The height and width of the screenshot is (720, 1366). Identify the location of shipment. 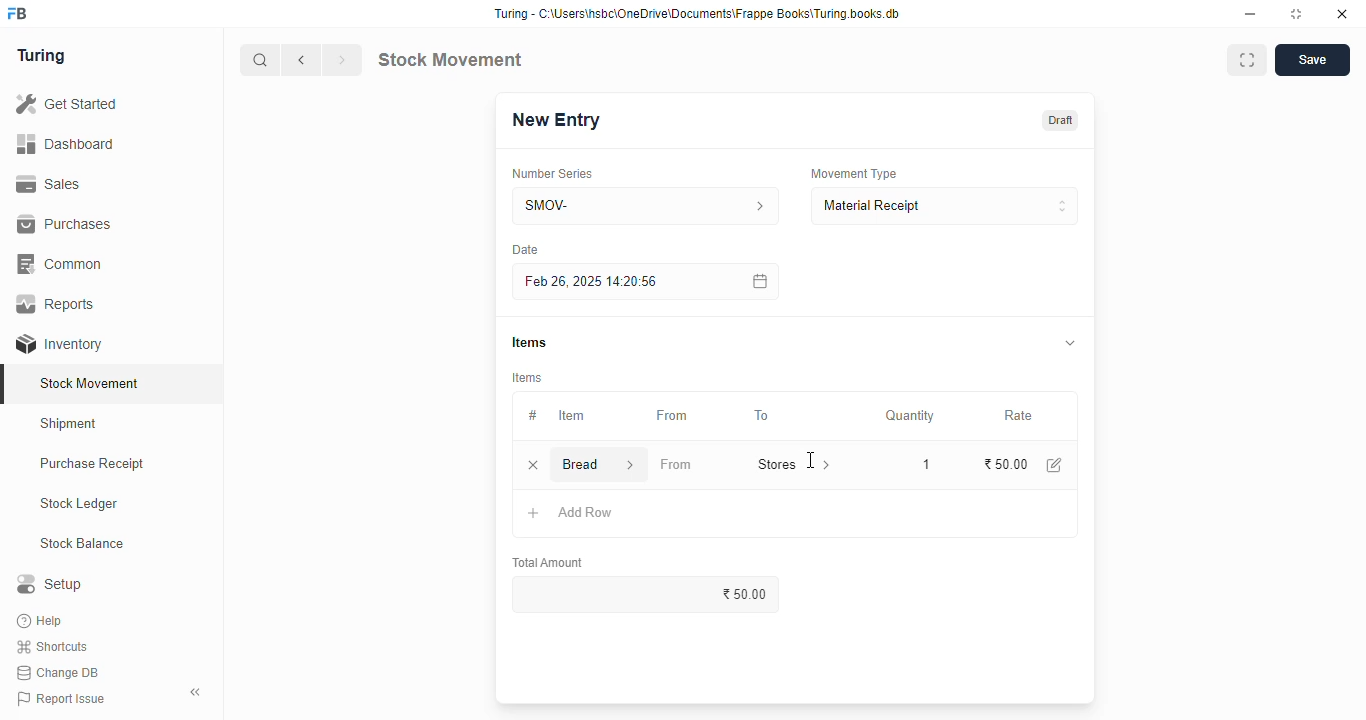
(69, 424).